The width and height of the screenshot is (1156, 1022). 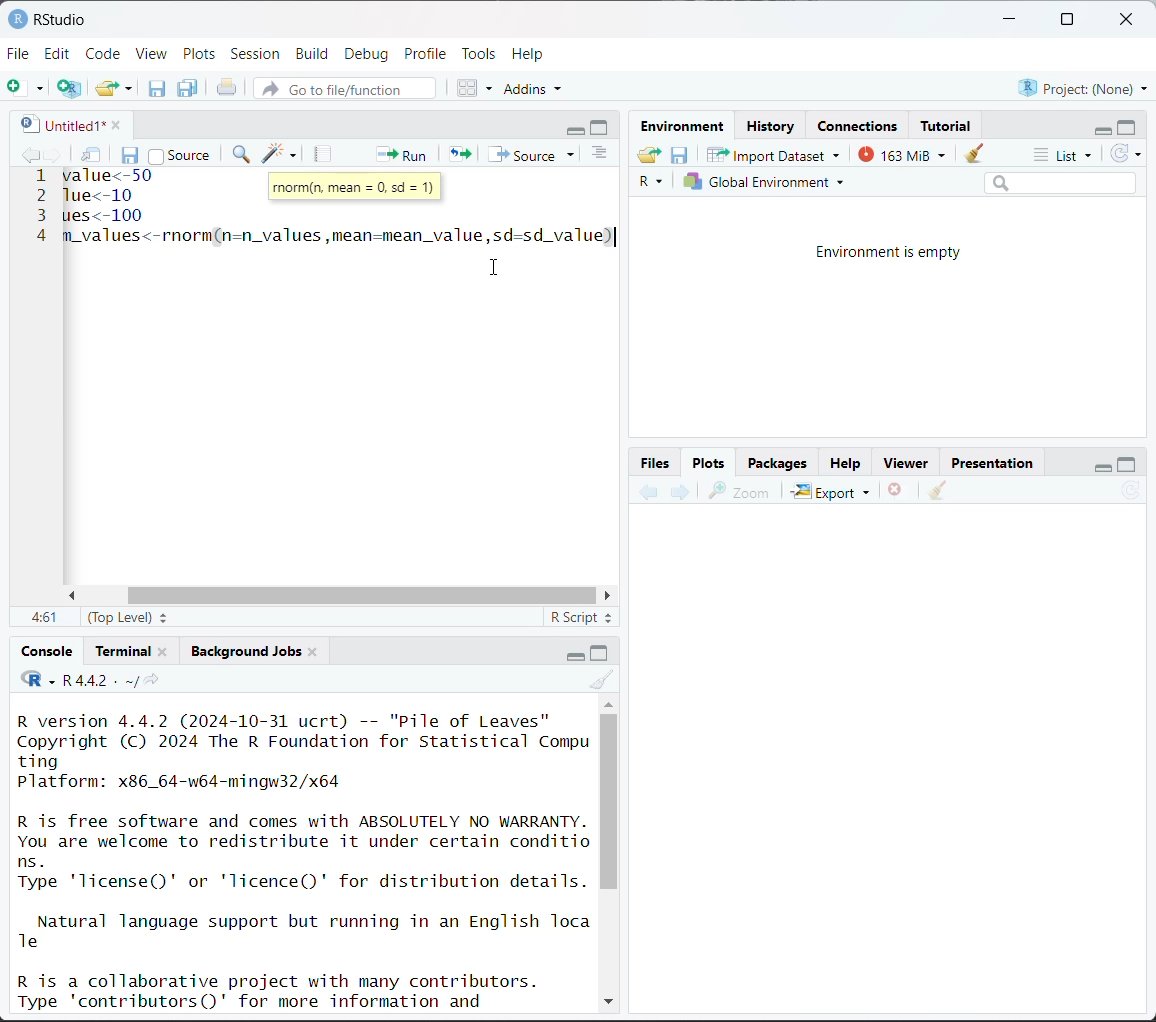 What do you see at coordinates (305, 859) in the screenshot?
I see `R version 4.4.2 (2024-10-31 ucrt) -- "Pile of Leaves"

Copyright (C) 2024 The R Foundation for Statistical Compu

ting

Platform: x86_64-w64-mingw32/x64

R is free software and comes with ABSOLUTELY NO WARRANTY.

You are welcome to redistribute it under certain conditio

ns.

Type 'license()' or 'licence()' for distribution details.
Natural language support but running in an English Toca

Te

R is a collaborative project with many contributors.

Type 'contributors()' for more information and` at bounding box center [305, 859].